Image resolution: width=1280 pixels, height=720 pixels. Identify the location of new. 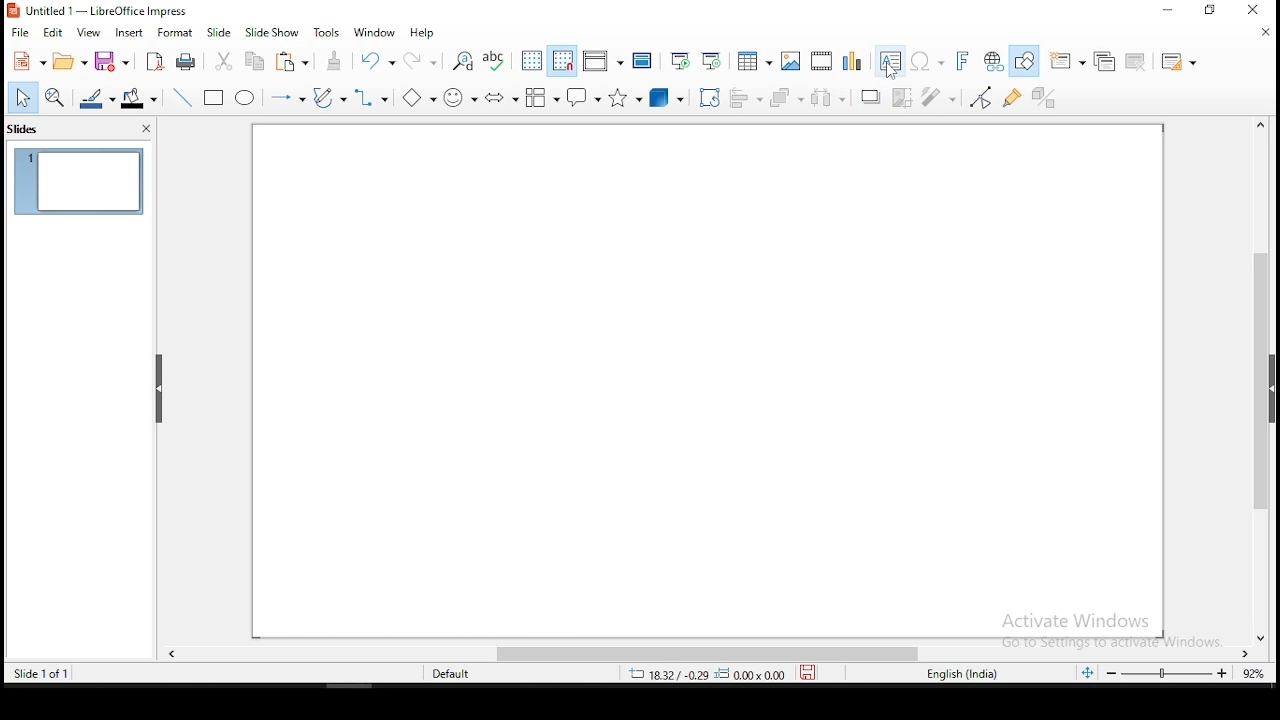
(28, 61).